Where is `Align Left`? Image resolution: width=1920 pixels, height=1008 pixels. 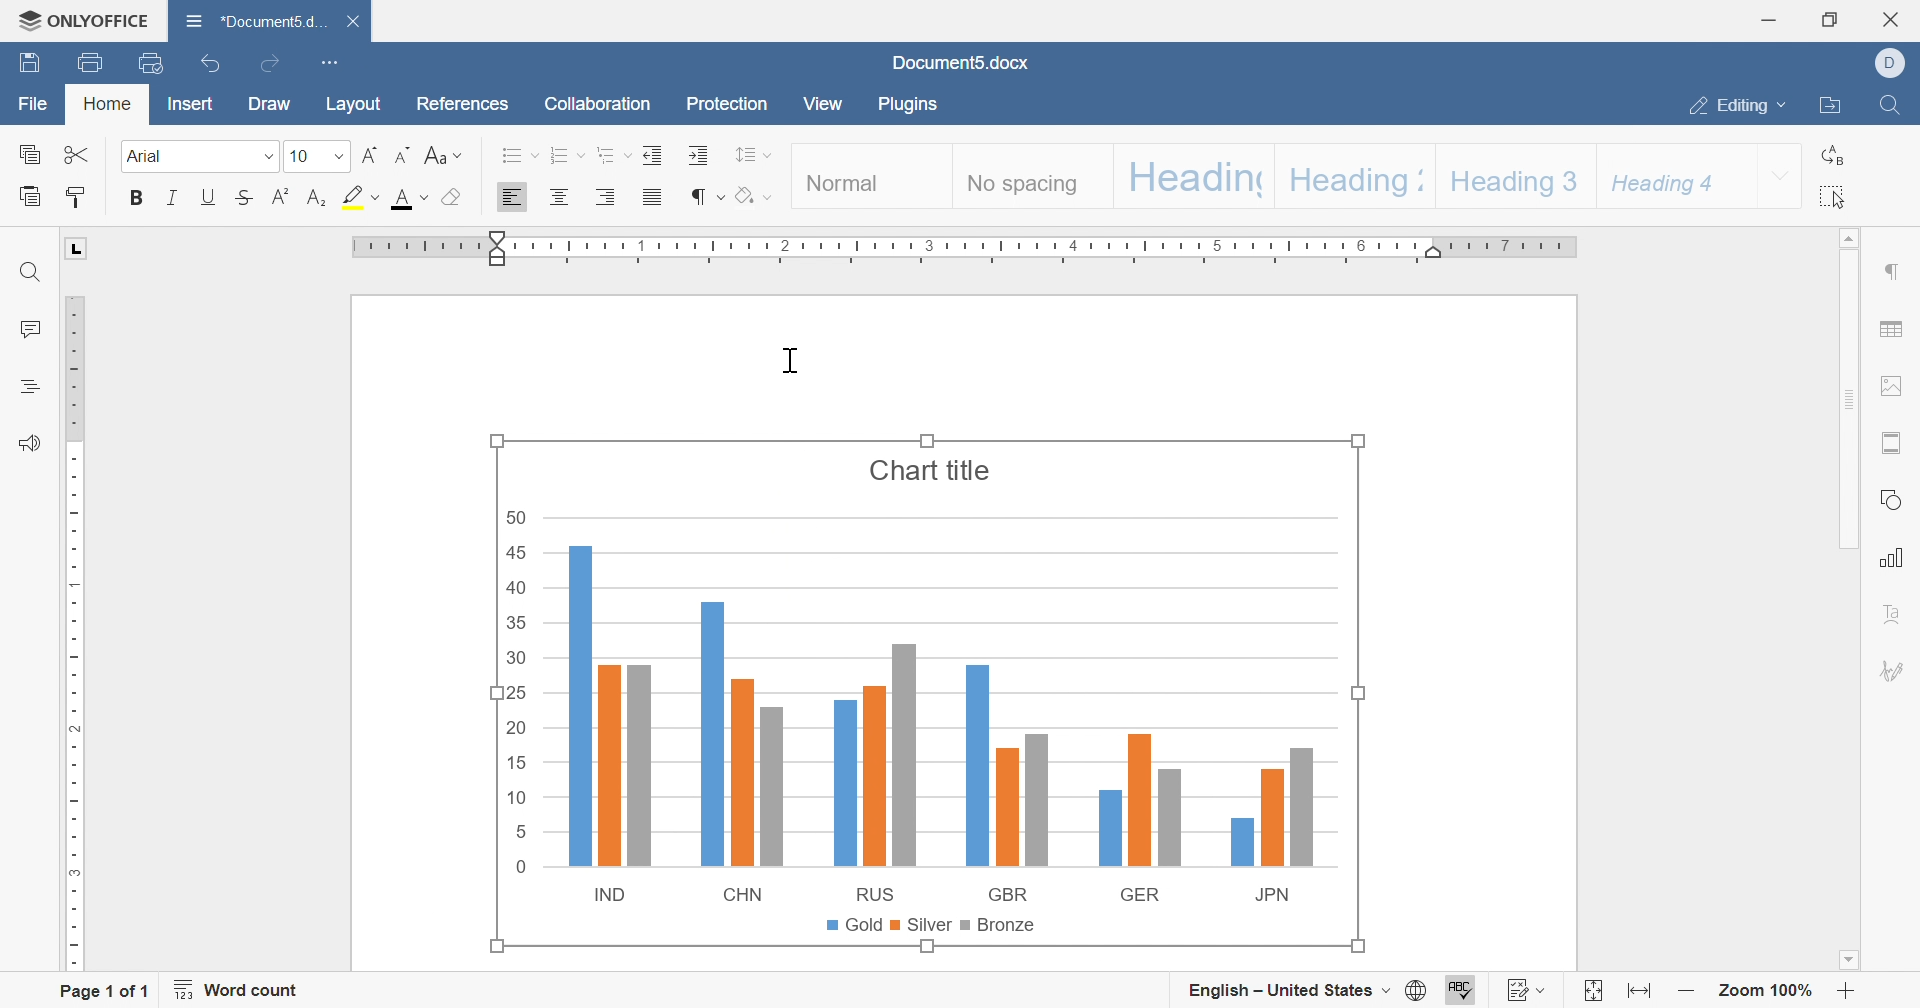 Align Left is located at coordinates (513, 197).